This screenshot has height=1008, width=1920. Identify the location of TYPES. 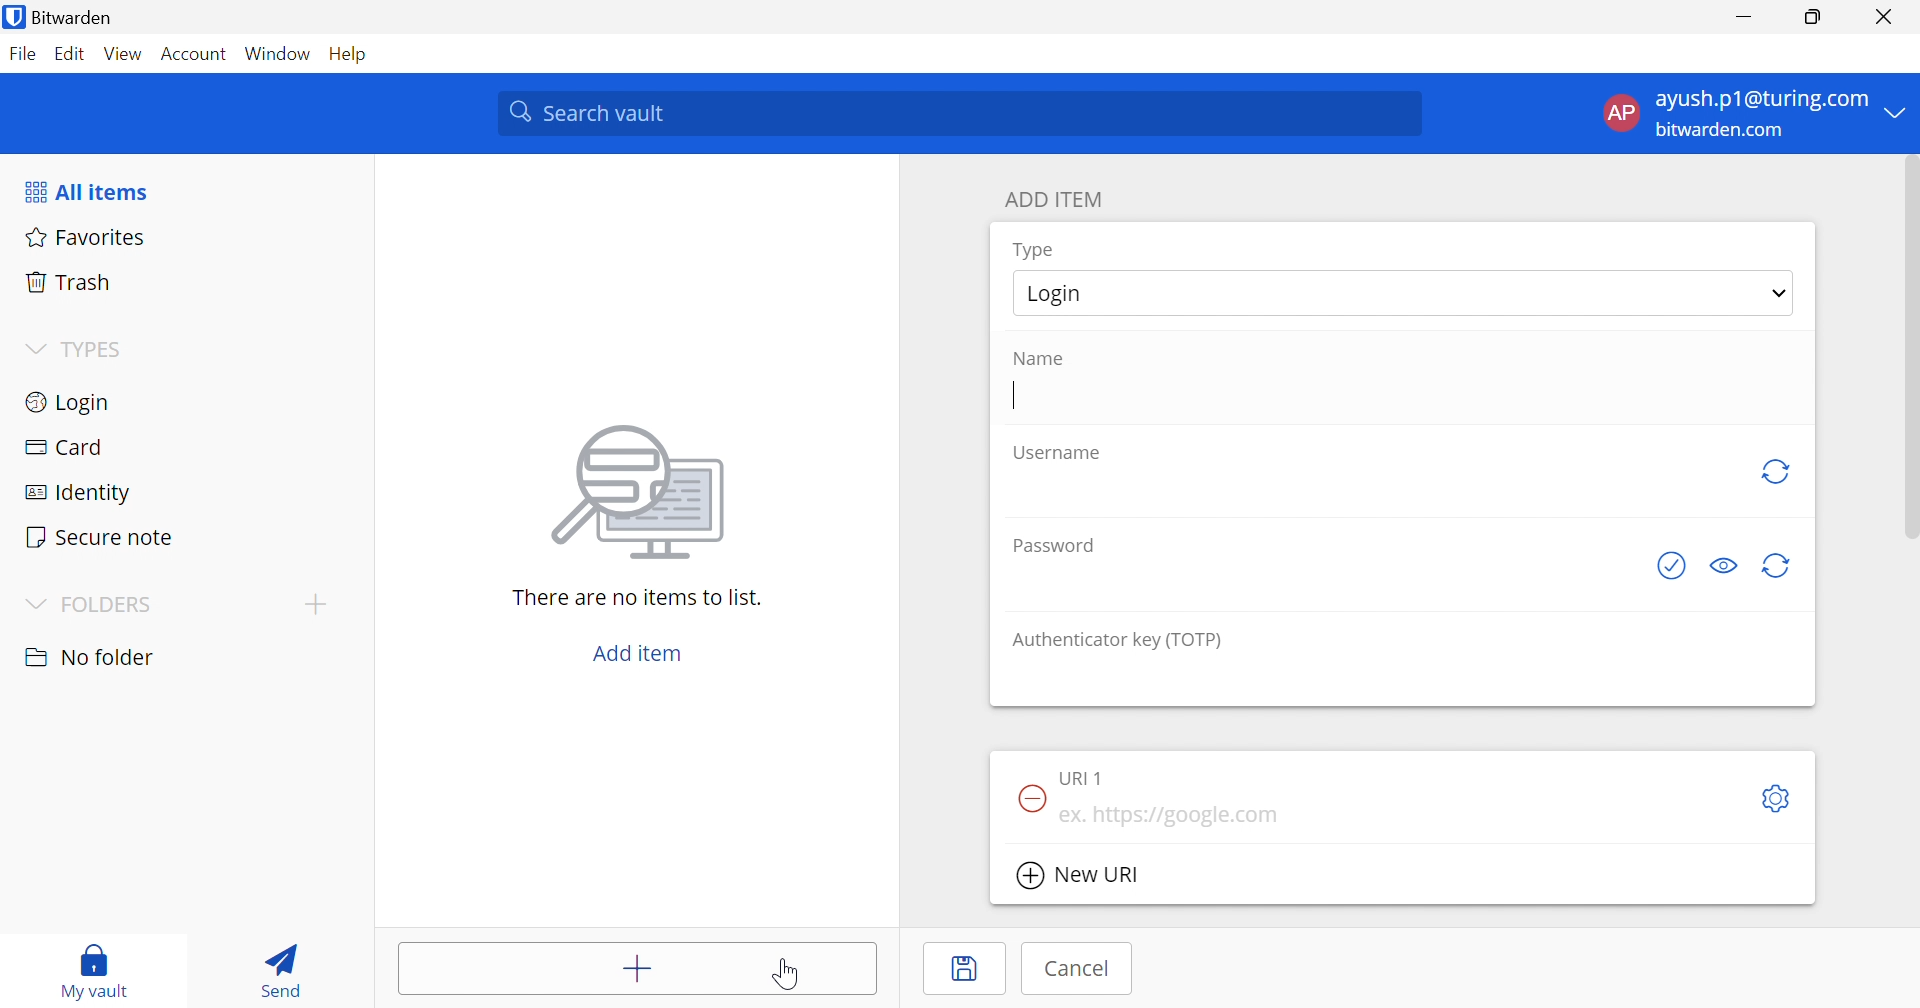
(97, 353).